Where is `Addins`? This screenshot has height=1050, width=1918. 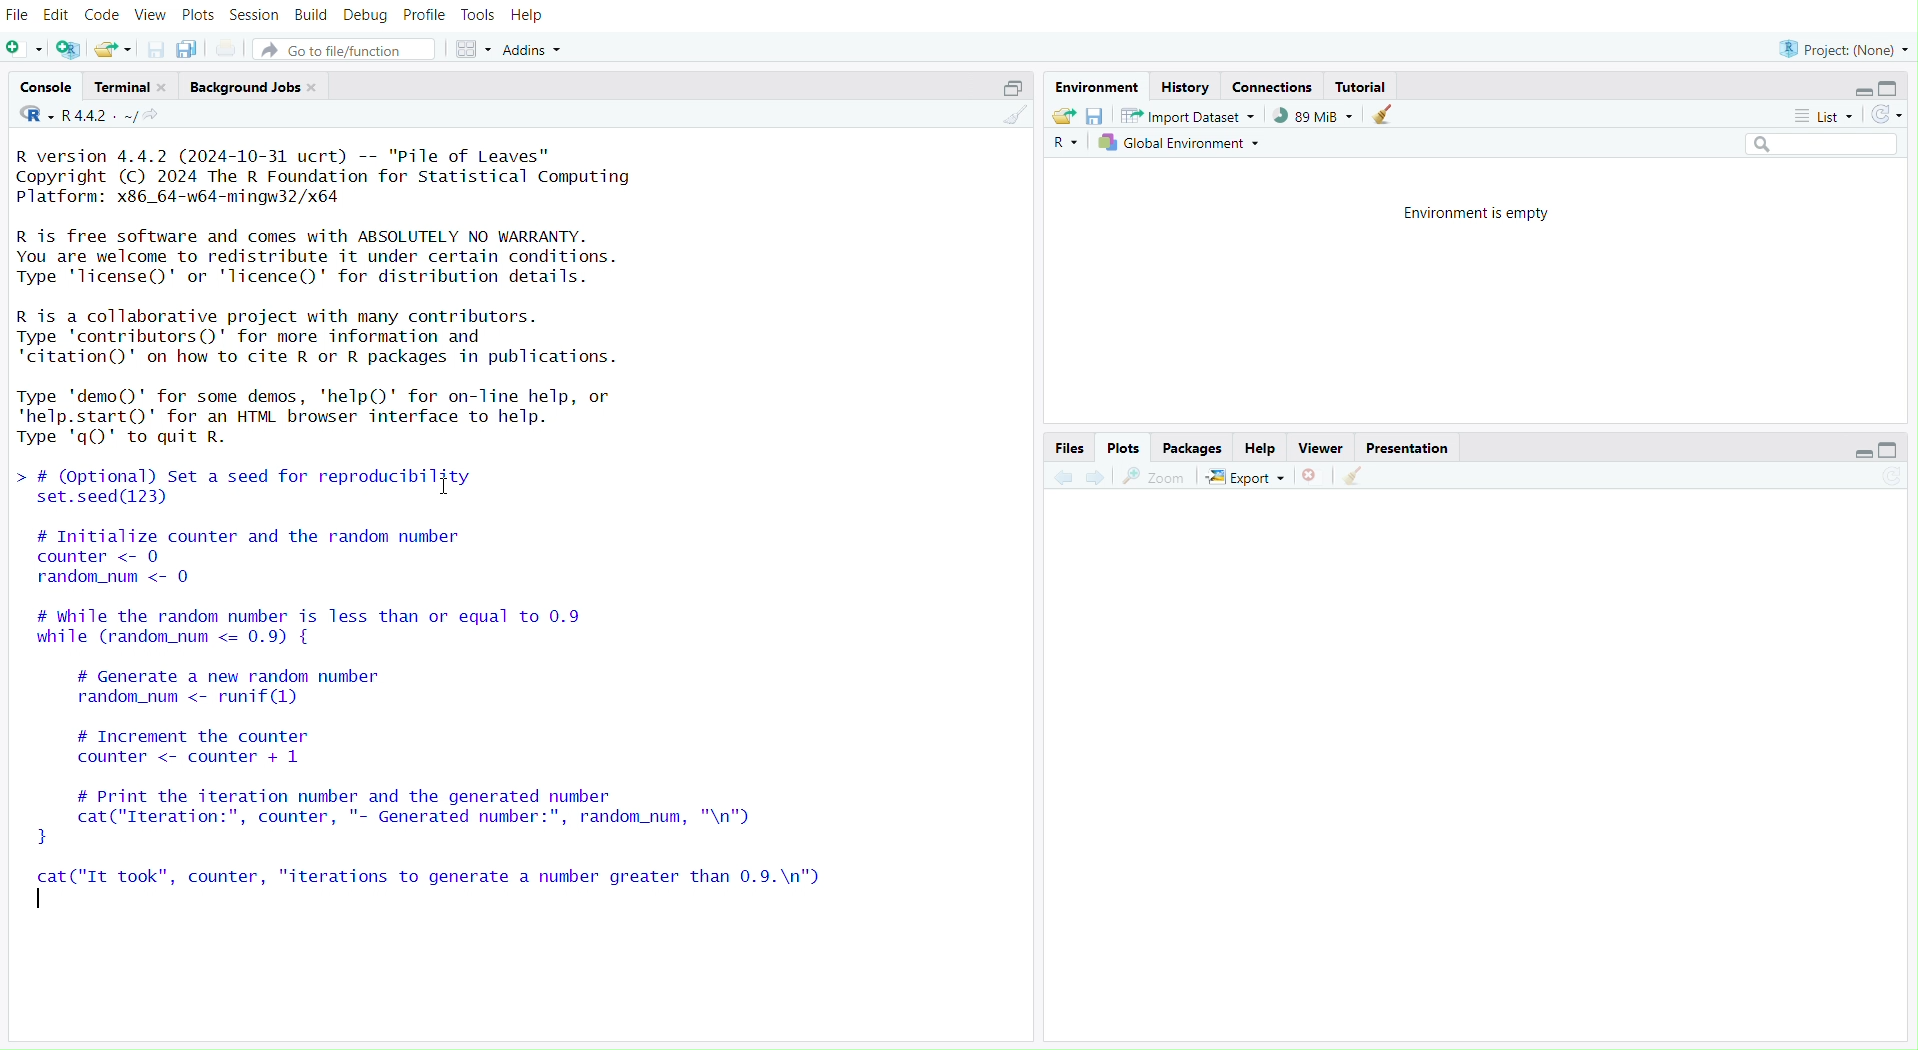 Addins is located at coordinates (533, 47).